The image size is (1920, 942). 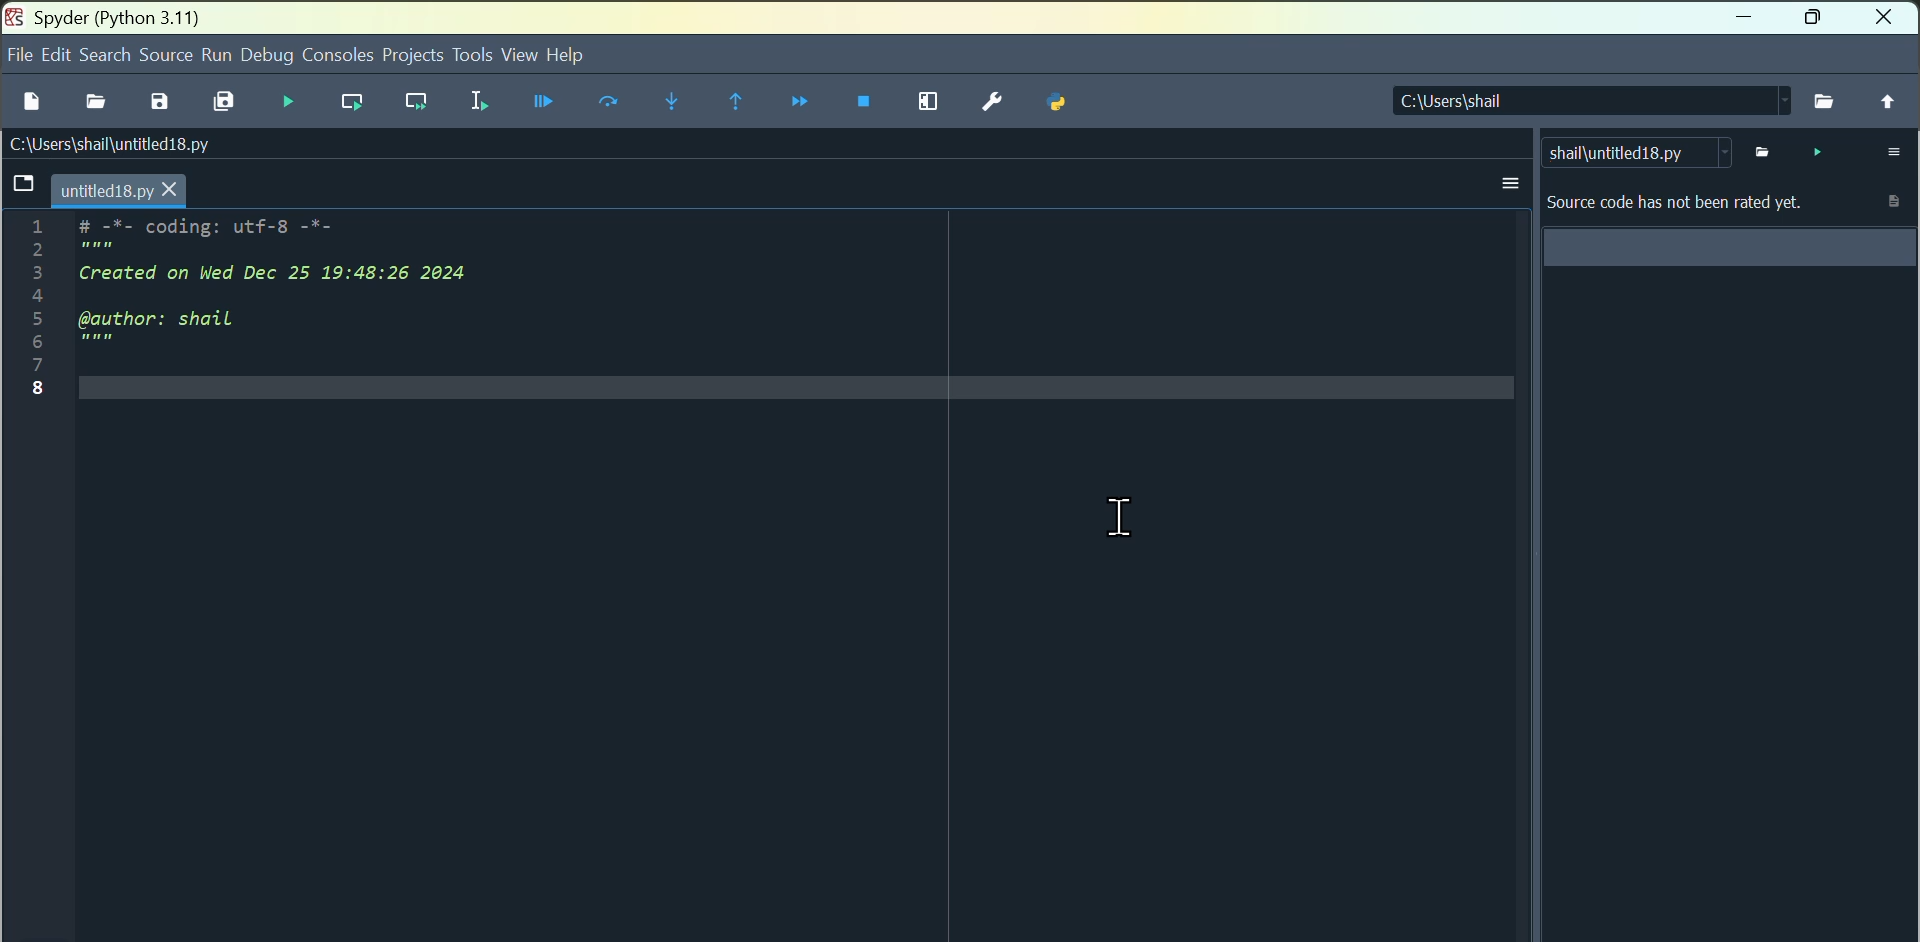 What do you see at coordinates (1758, 150) in the screenshot?
I see `browse file` at bounding box center [1758, 150].